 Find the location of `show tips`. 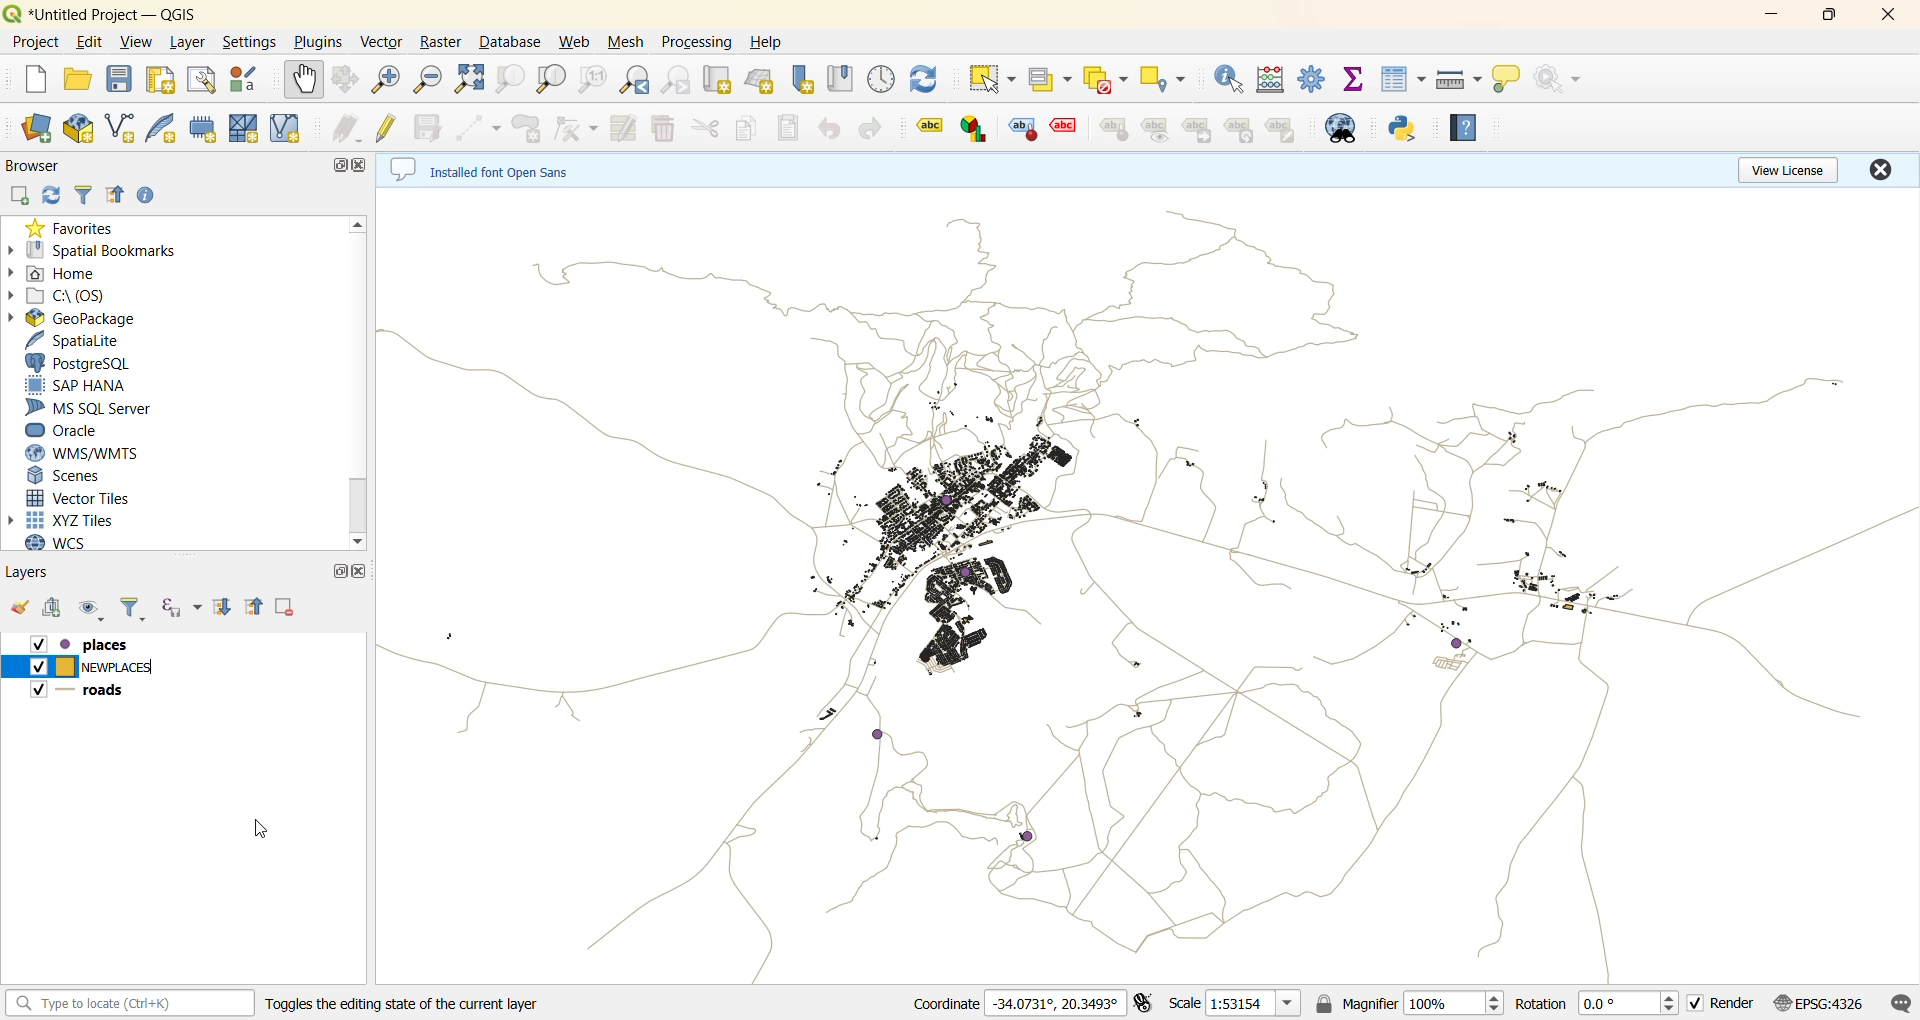

show tips is located at coordinates (1511, 80).